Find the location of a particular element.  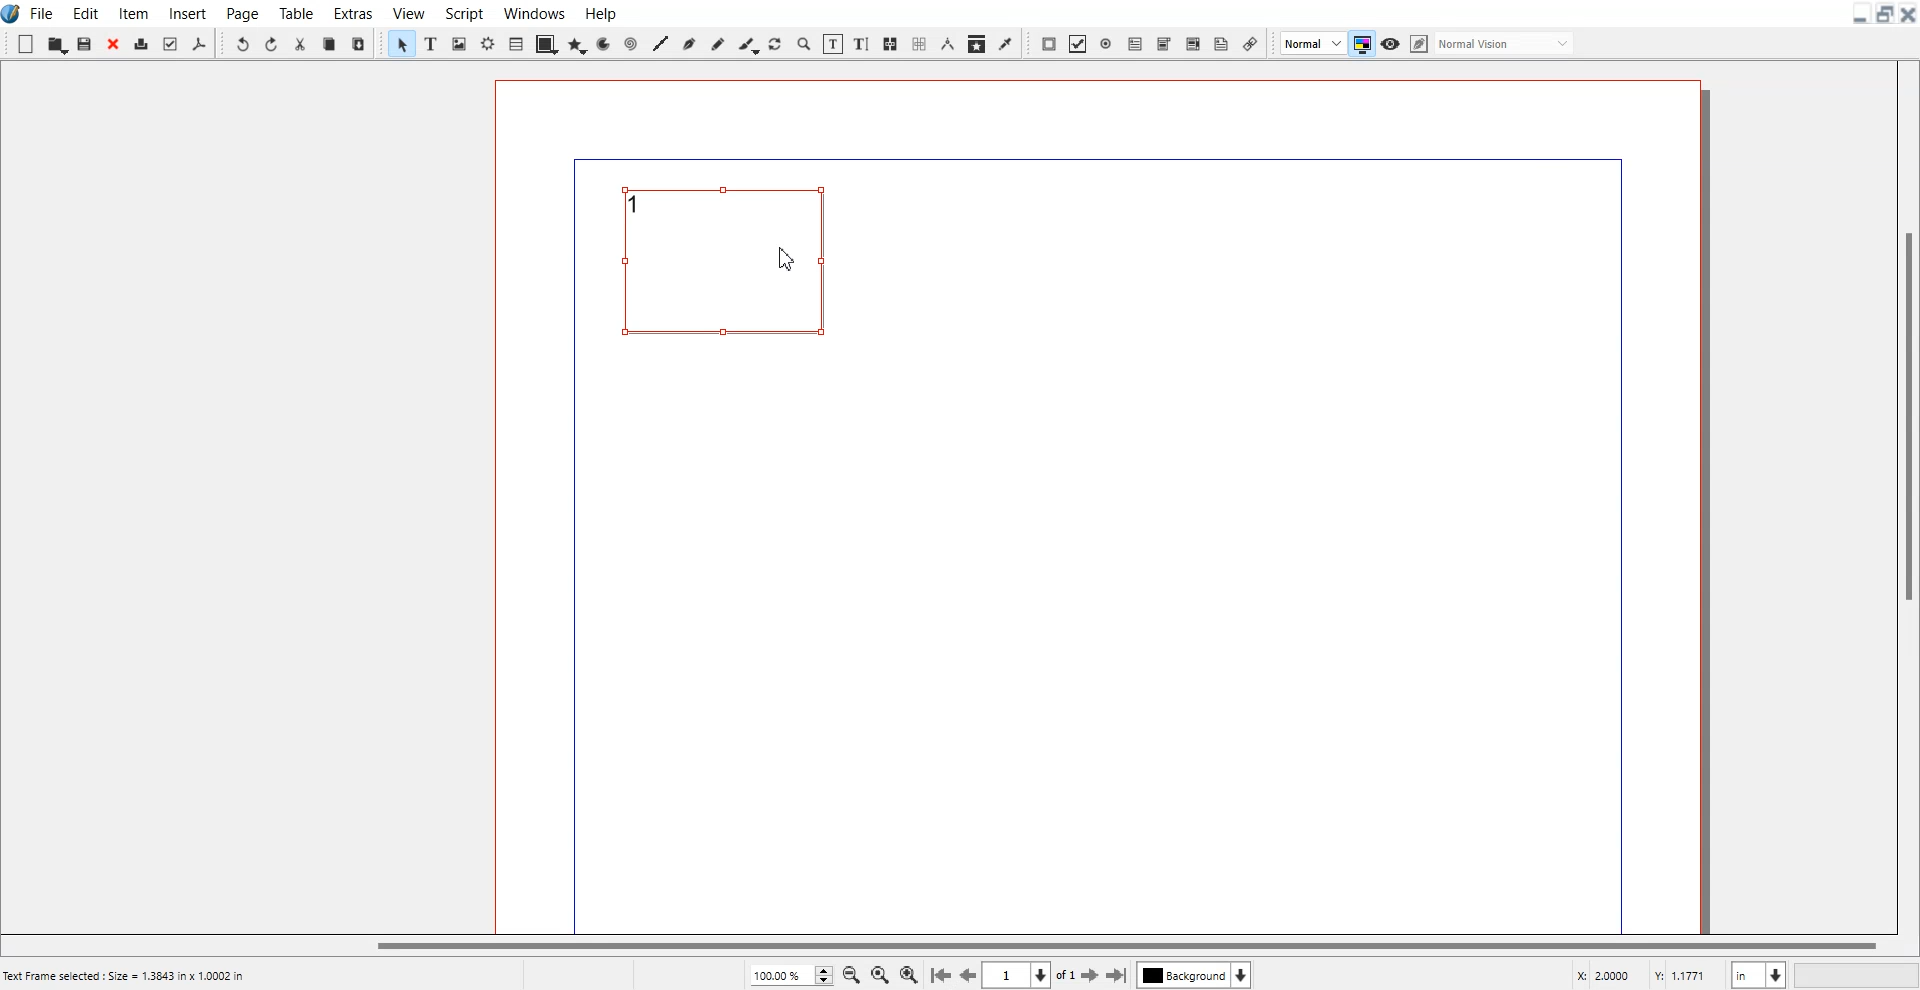

Edit Text is located at coordinates (863, 44).